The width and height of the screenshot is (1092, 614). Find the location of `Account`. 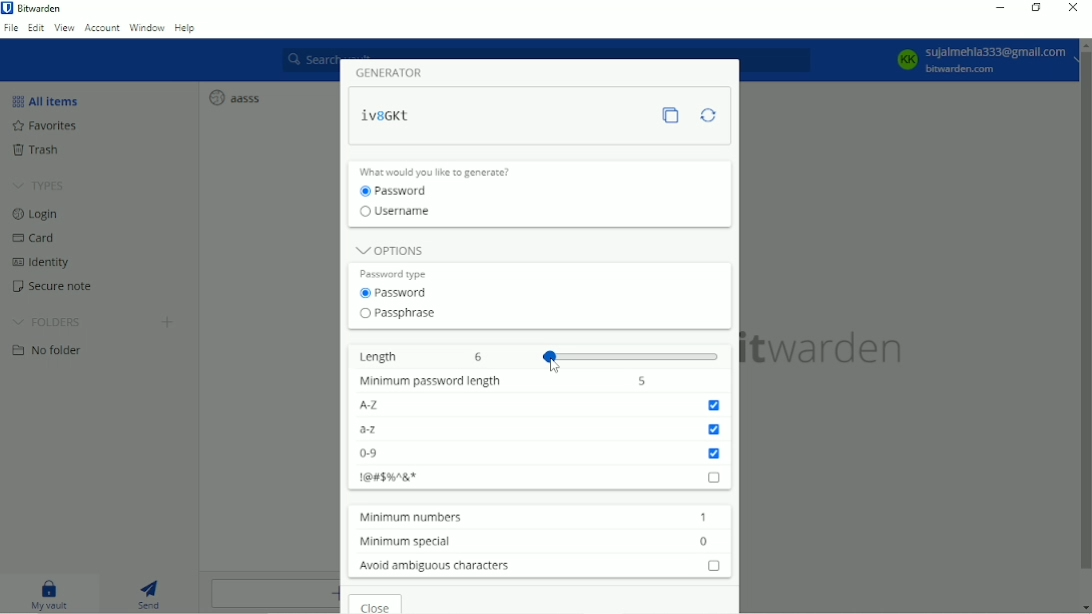

Account is located at coordinates (101, 28).